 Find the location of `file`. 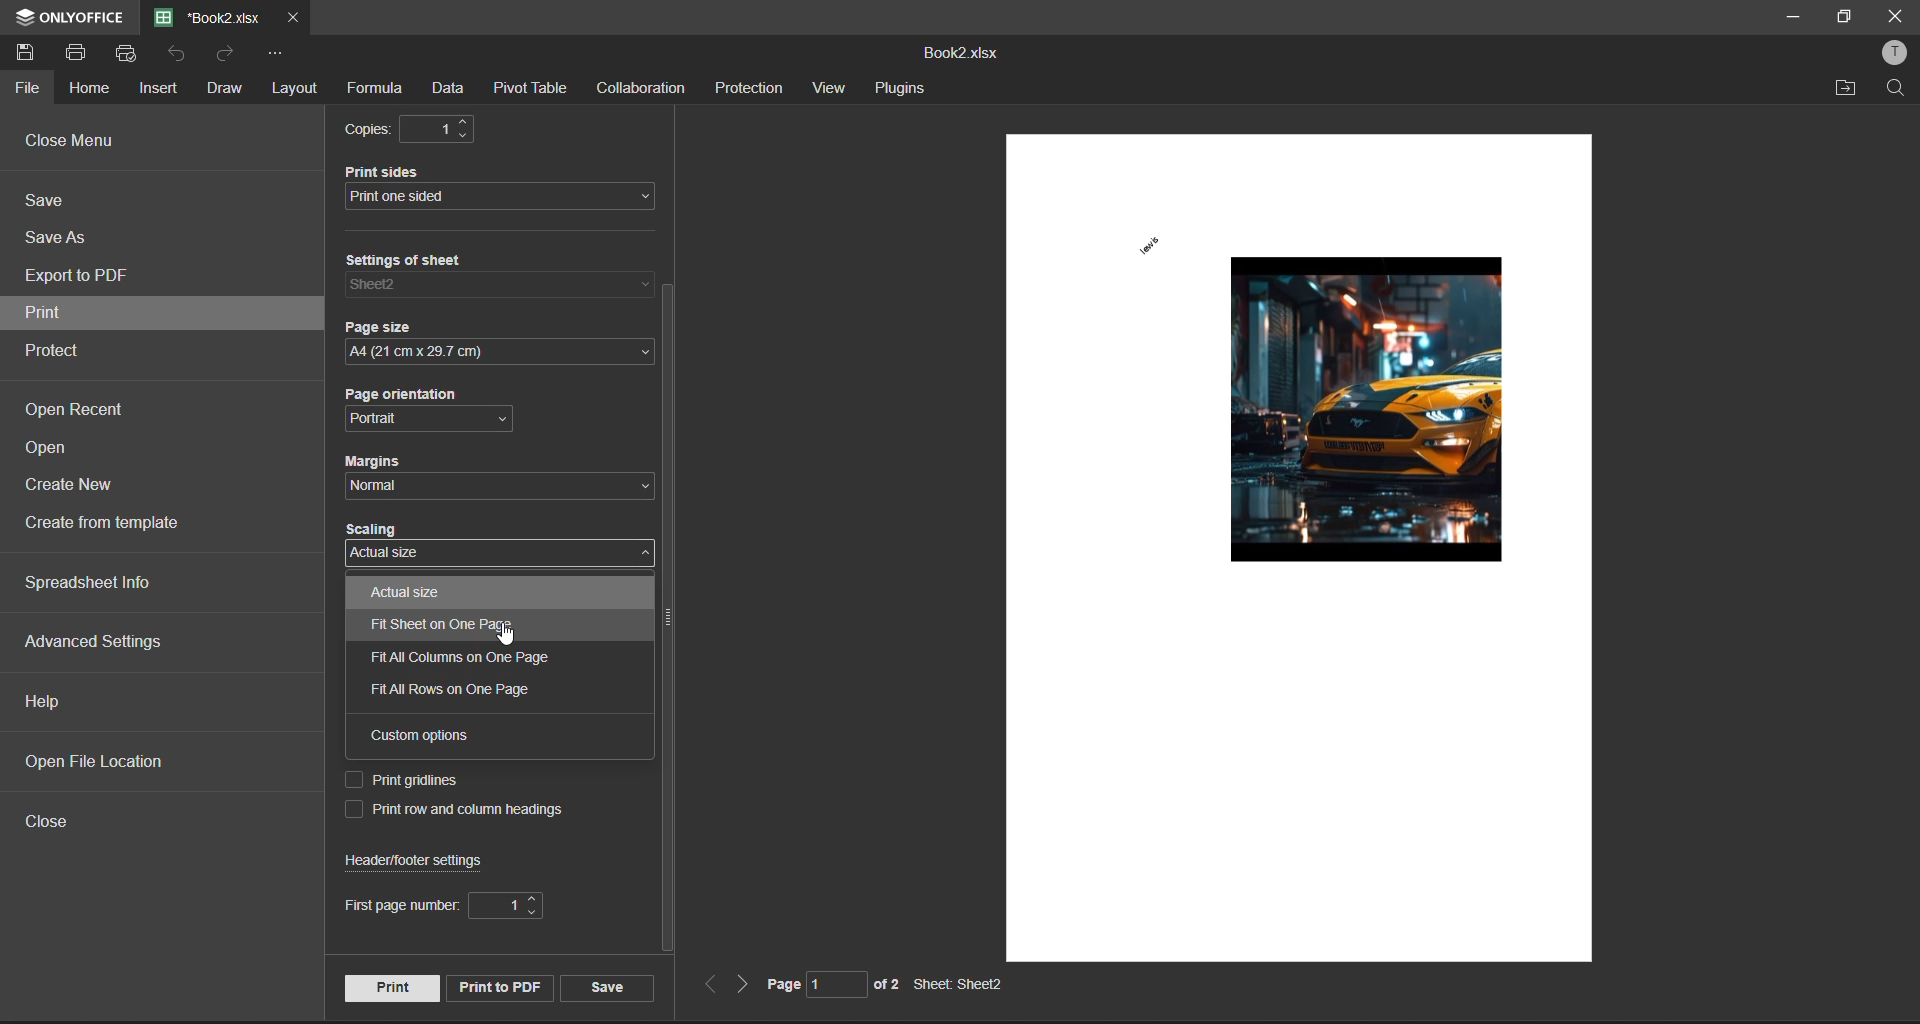

file is located at coordinates (30, 89).